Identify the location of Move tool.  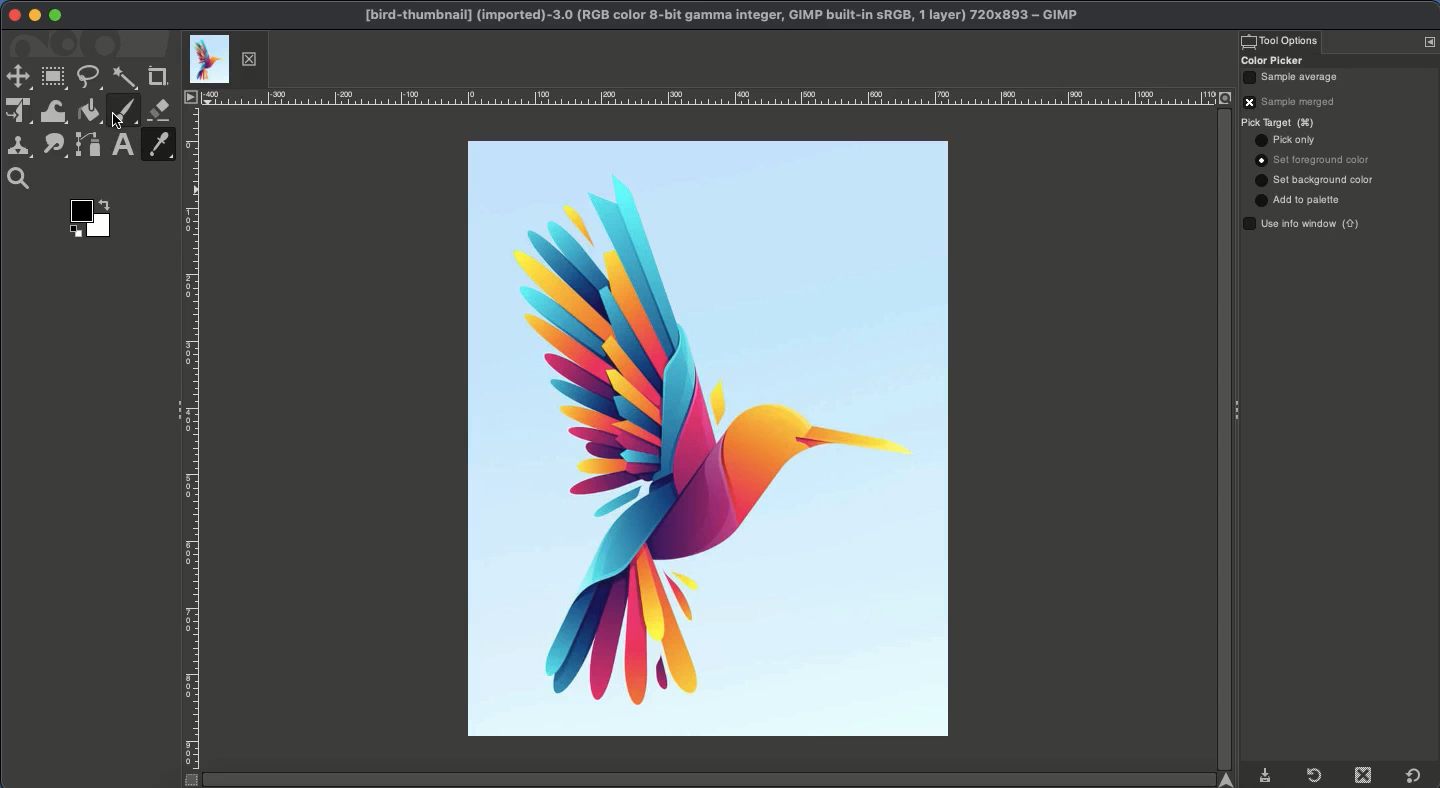
(17, 78).